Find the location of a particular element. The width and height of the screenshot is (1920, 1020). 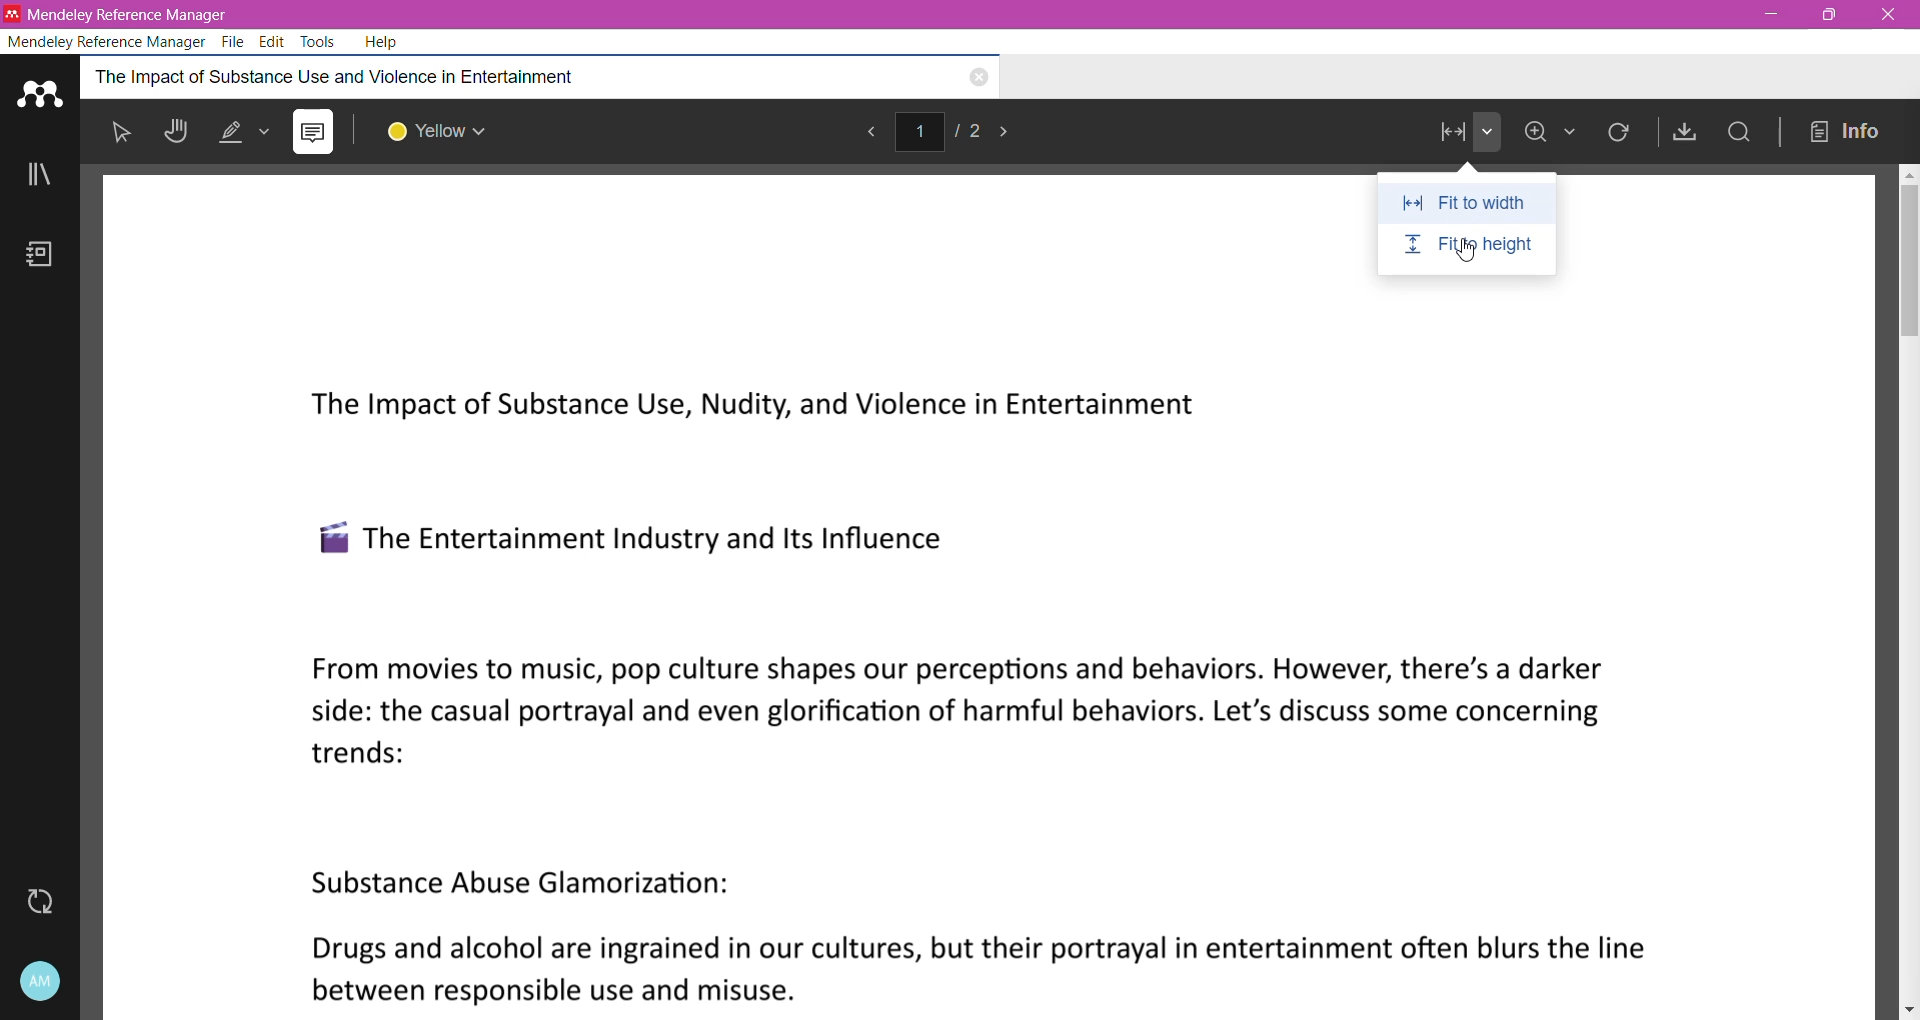

Current Page in Default fit to width View is located at coordinates (996, 650).